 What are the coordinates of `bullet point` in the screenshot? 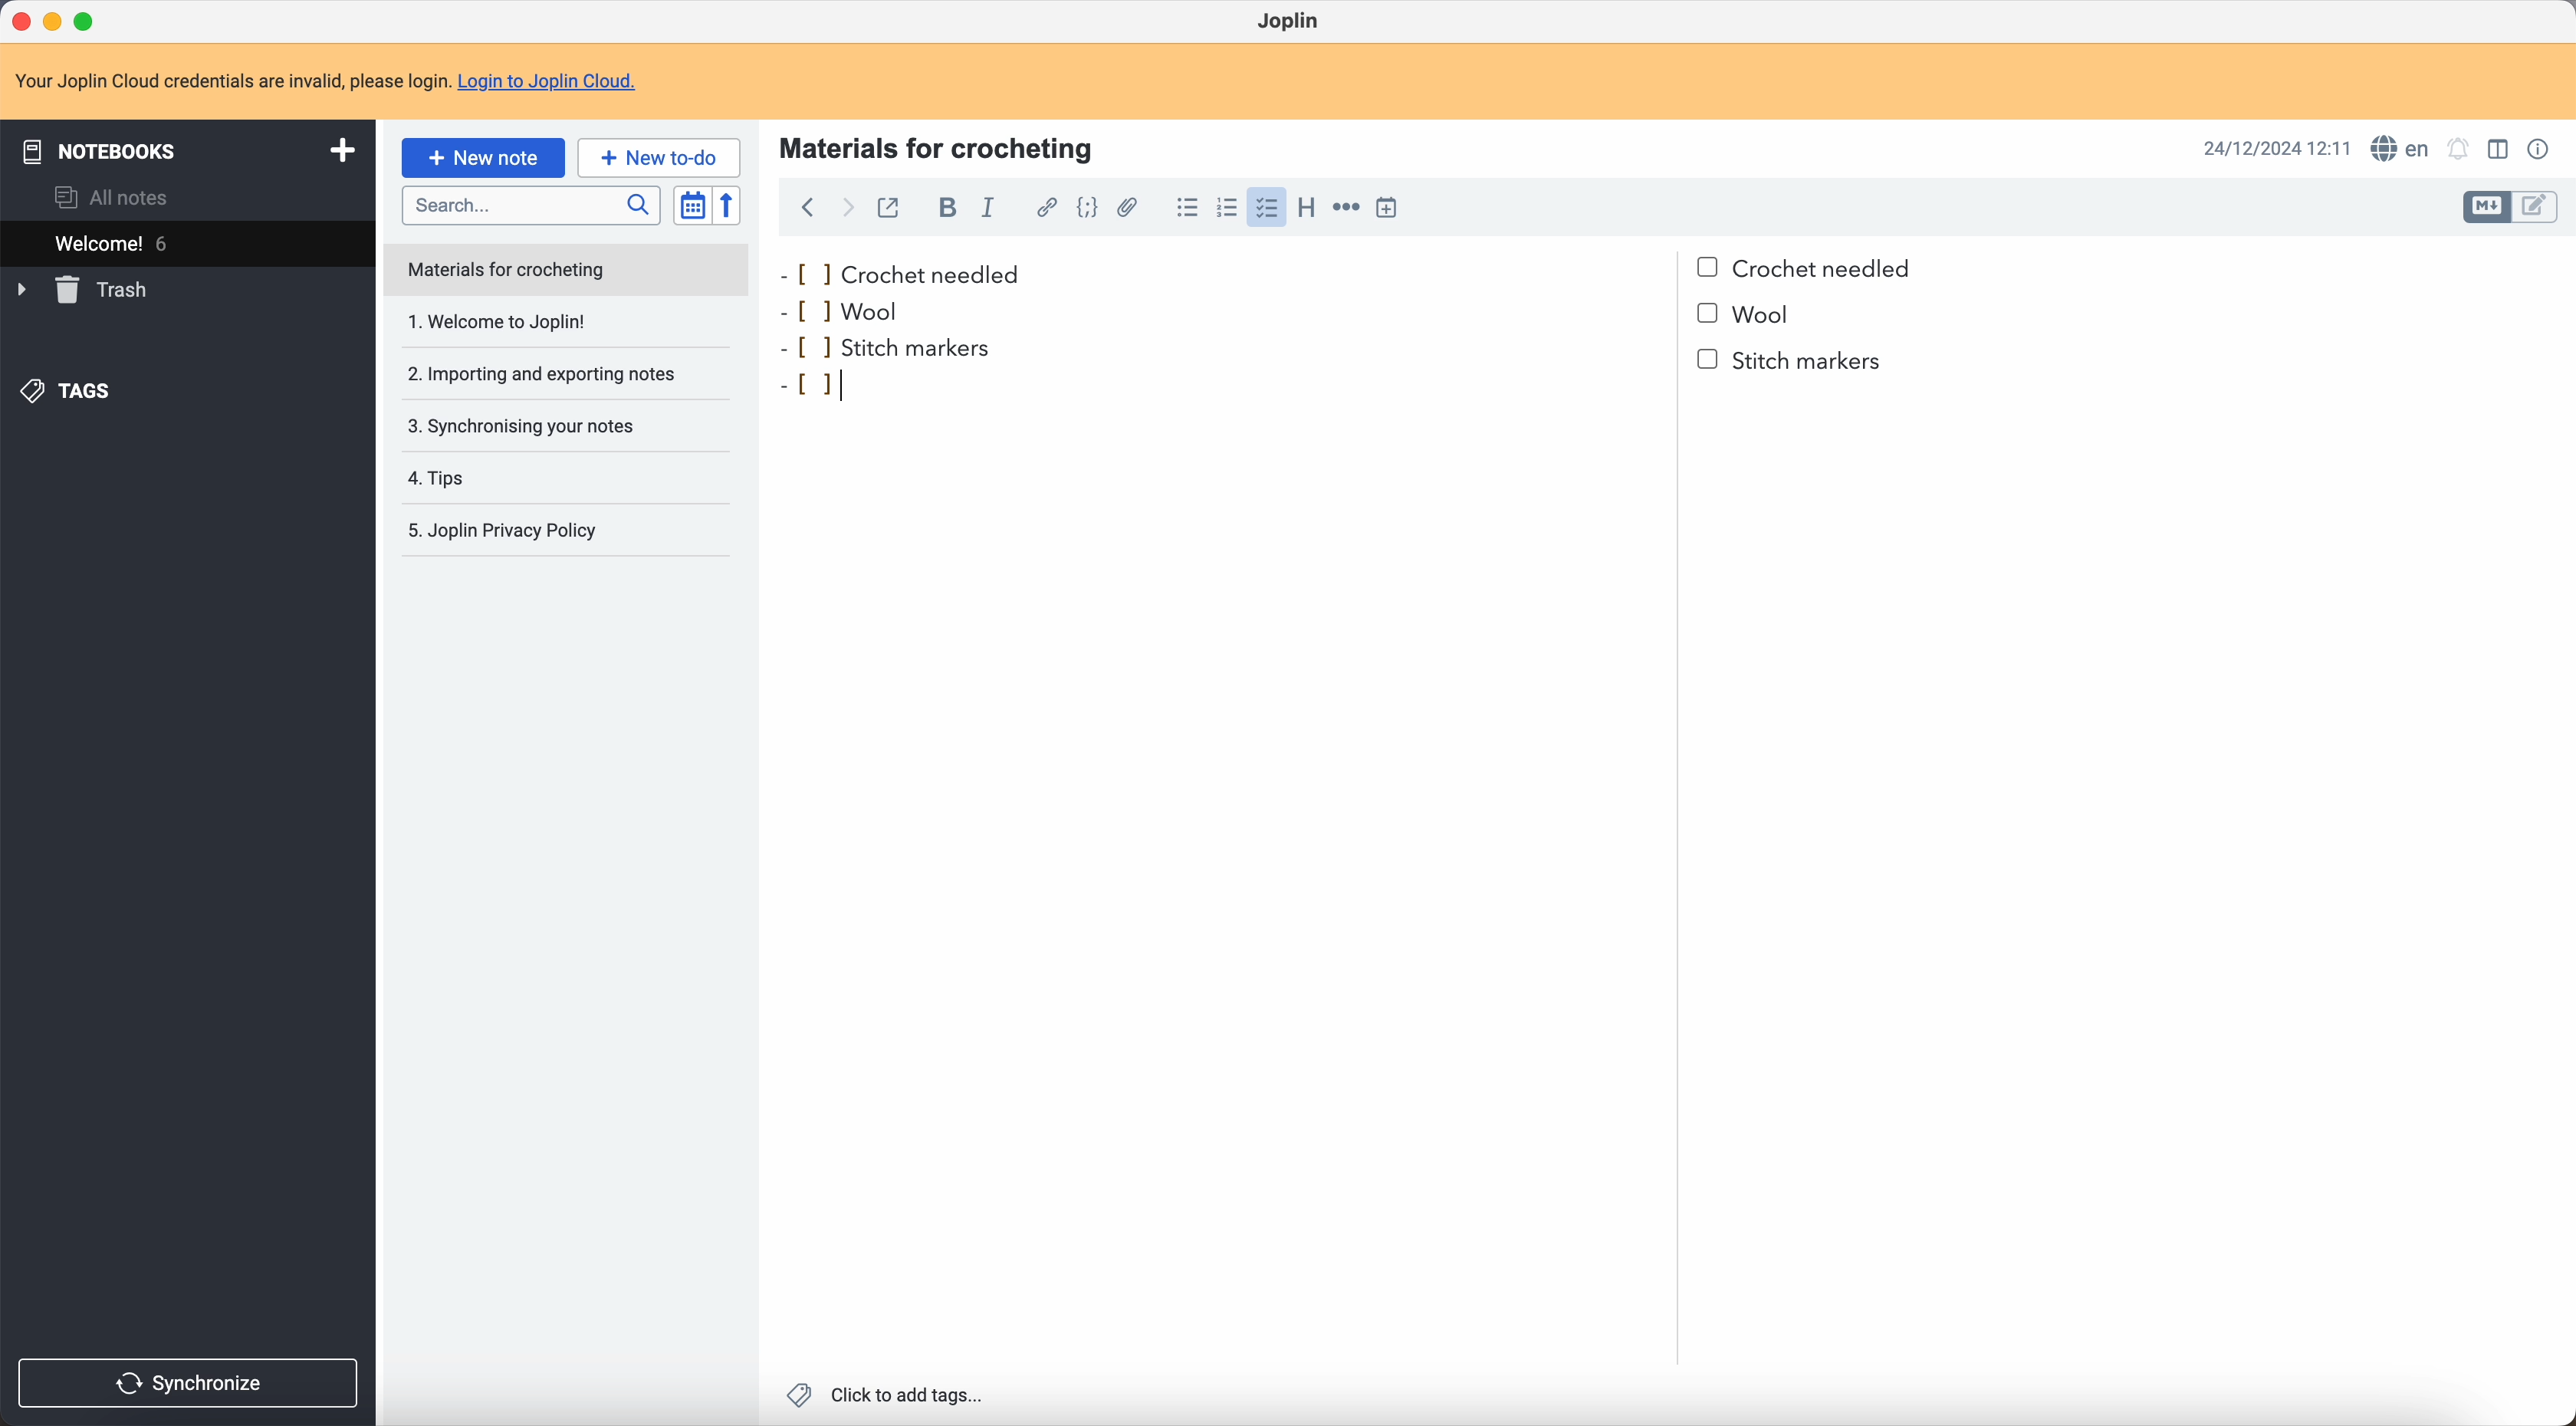 It's located at (796, 307).